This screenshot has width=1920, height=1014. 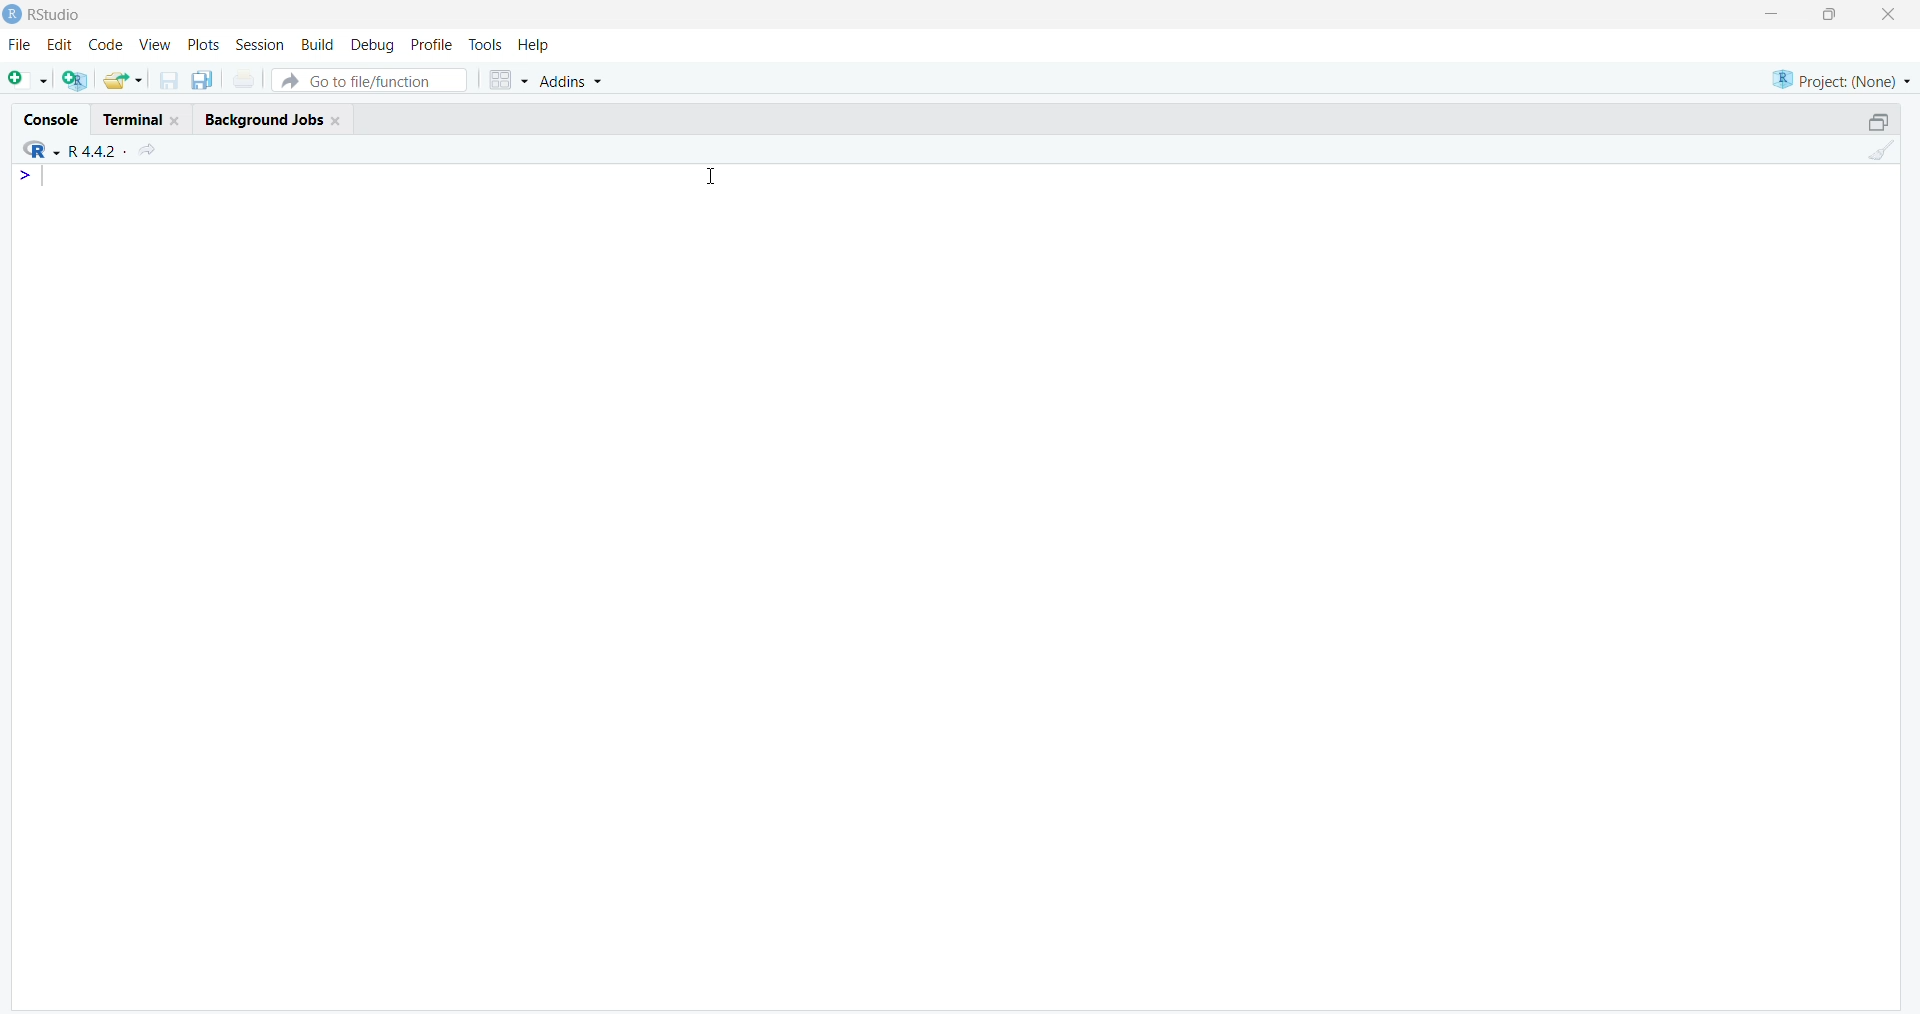 What do you see at coordinates (152, 149) in the screenshot?
I see `View the current working directory` at bounding box center [152, 149].